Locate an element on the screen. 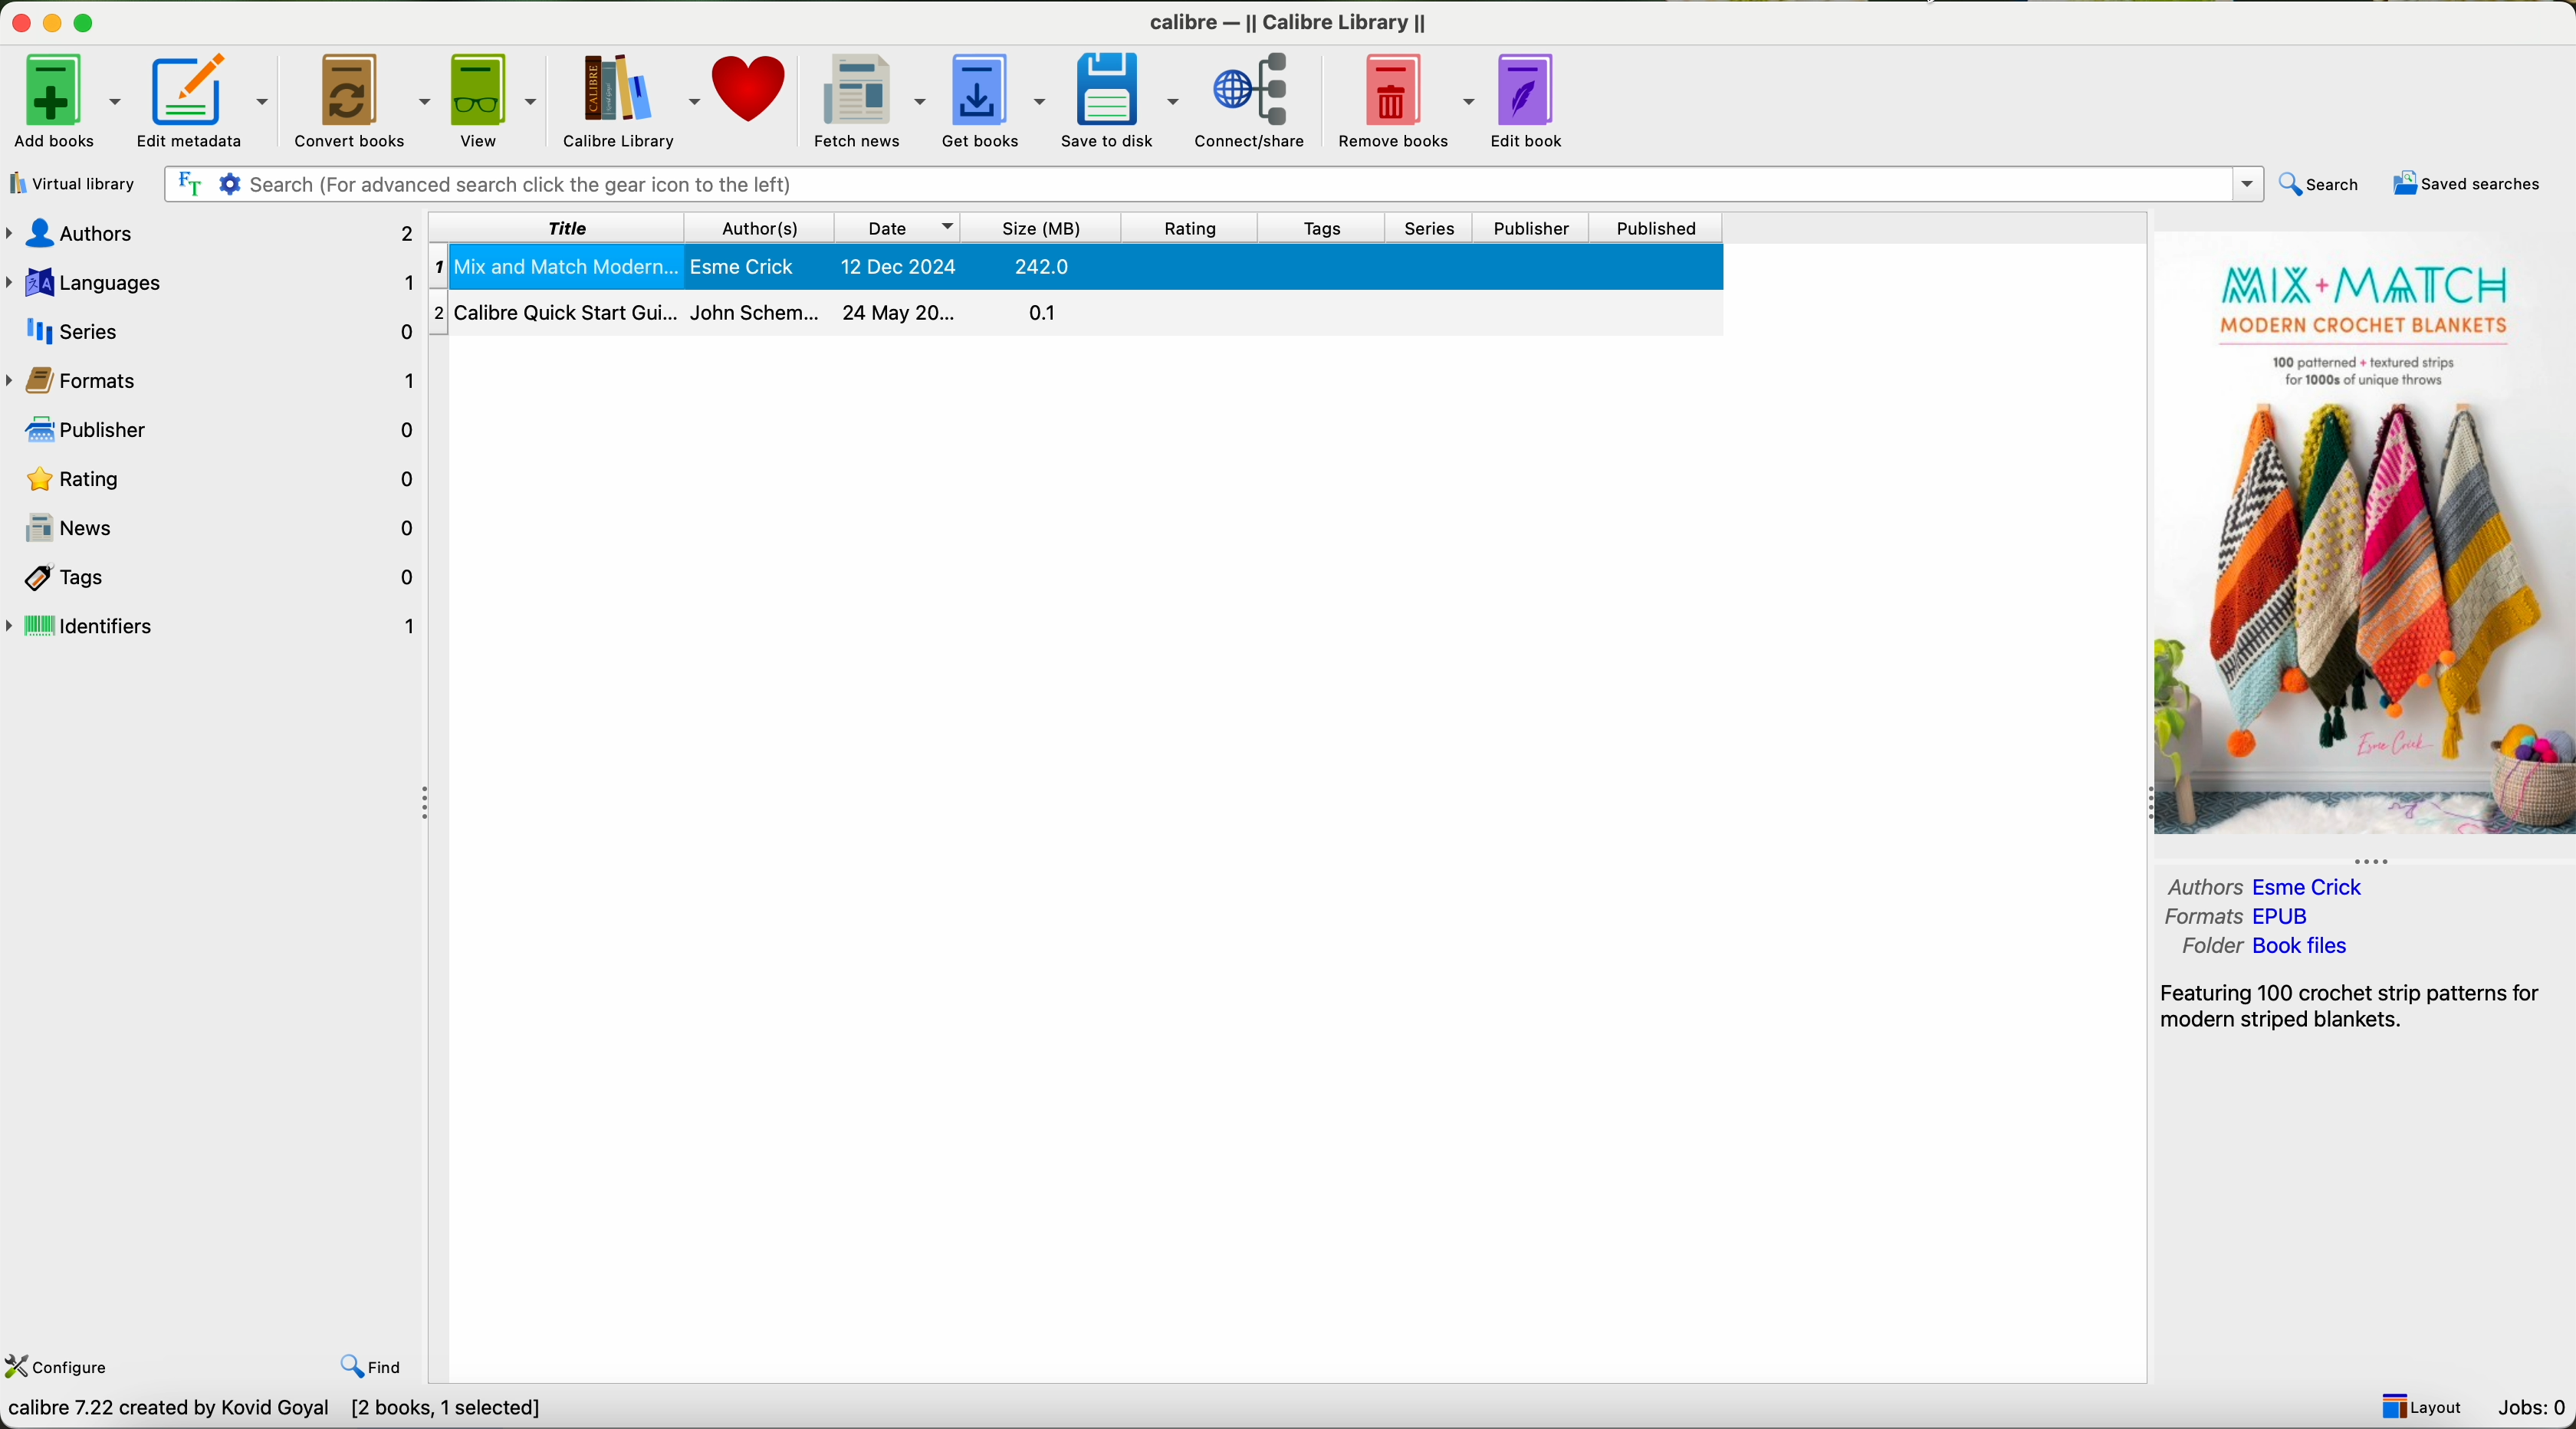 This screenshot has height=1429, width=2576. edit book is located at coordinates (1533, 101).